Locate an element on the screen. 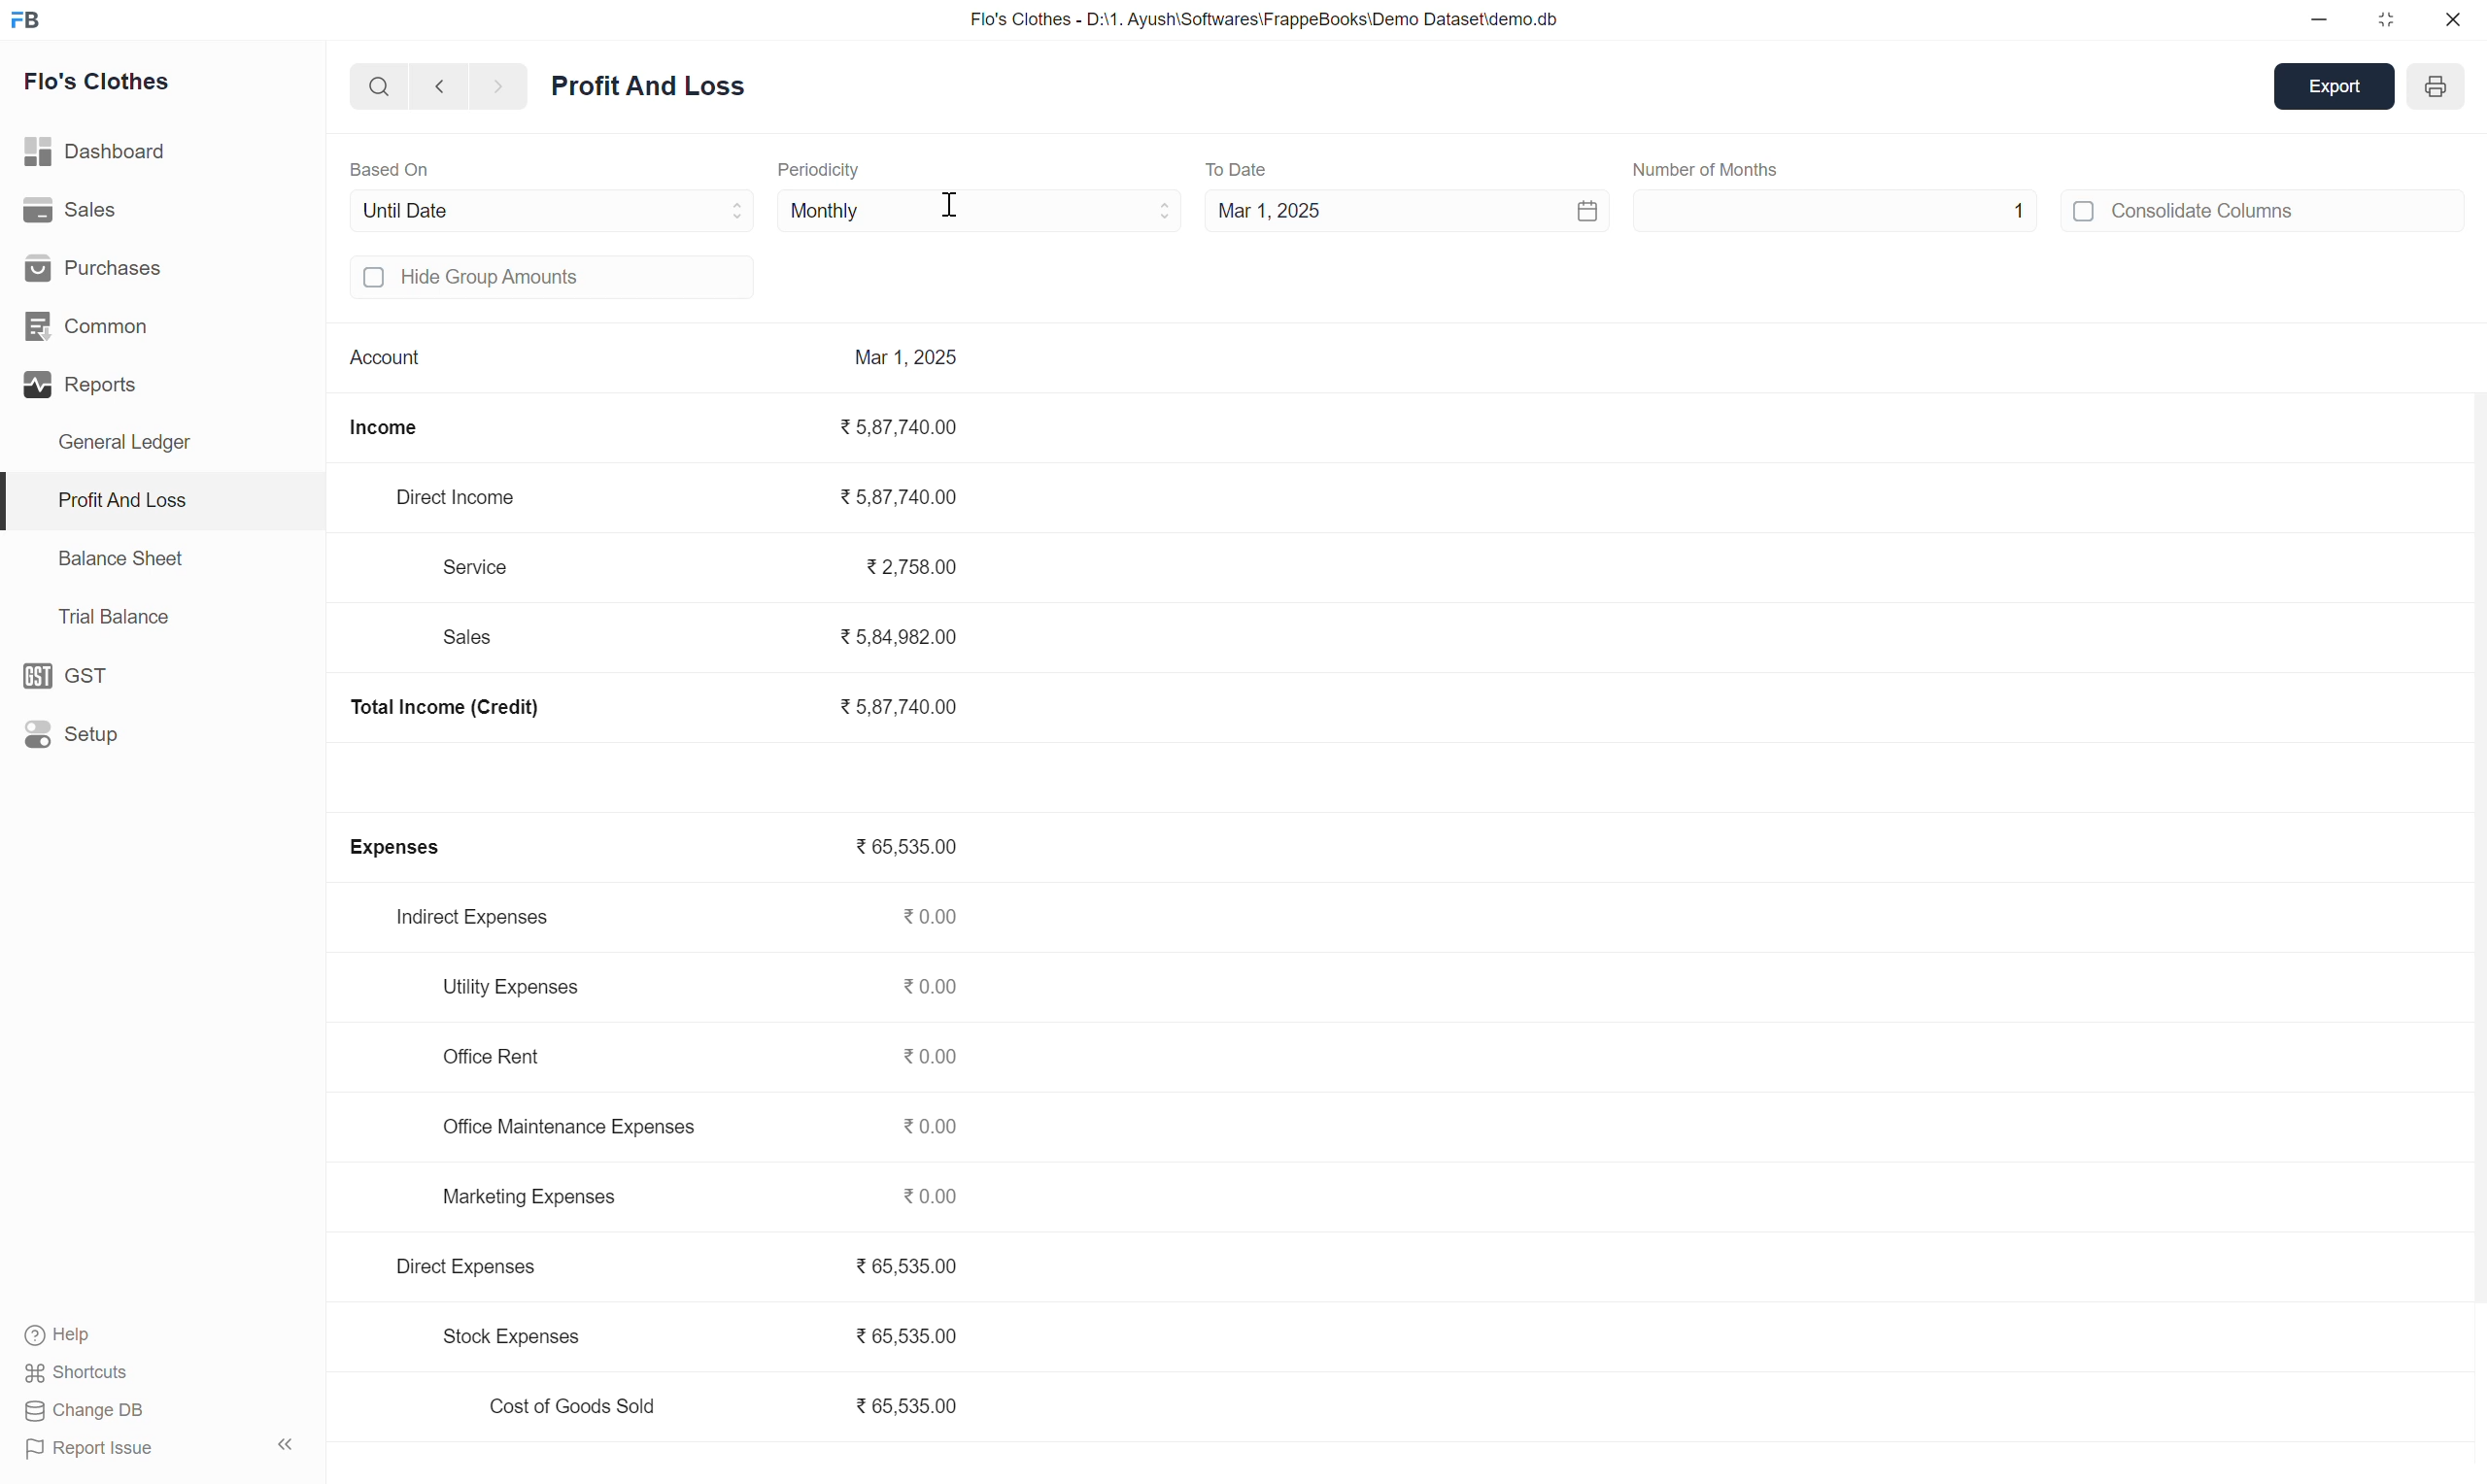 The width and height of the screenshot is (2487, 1484). ₹65,535.00 is located at coordinates (908, 1409).